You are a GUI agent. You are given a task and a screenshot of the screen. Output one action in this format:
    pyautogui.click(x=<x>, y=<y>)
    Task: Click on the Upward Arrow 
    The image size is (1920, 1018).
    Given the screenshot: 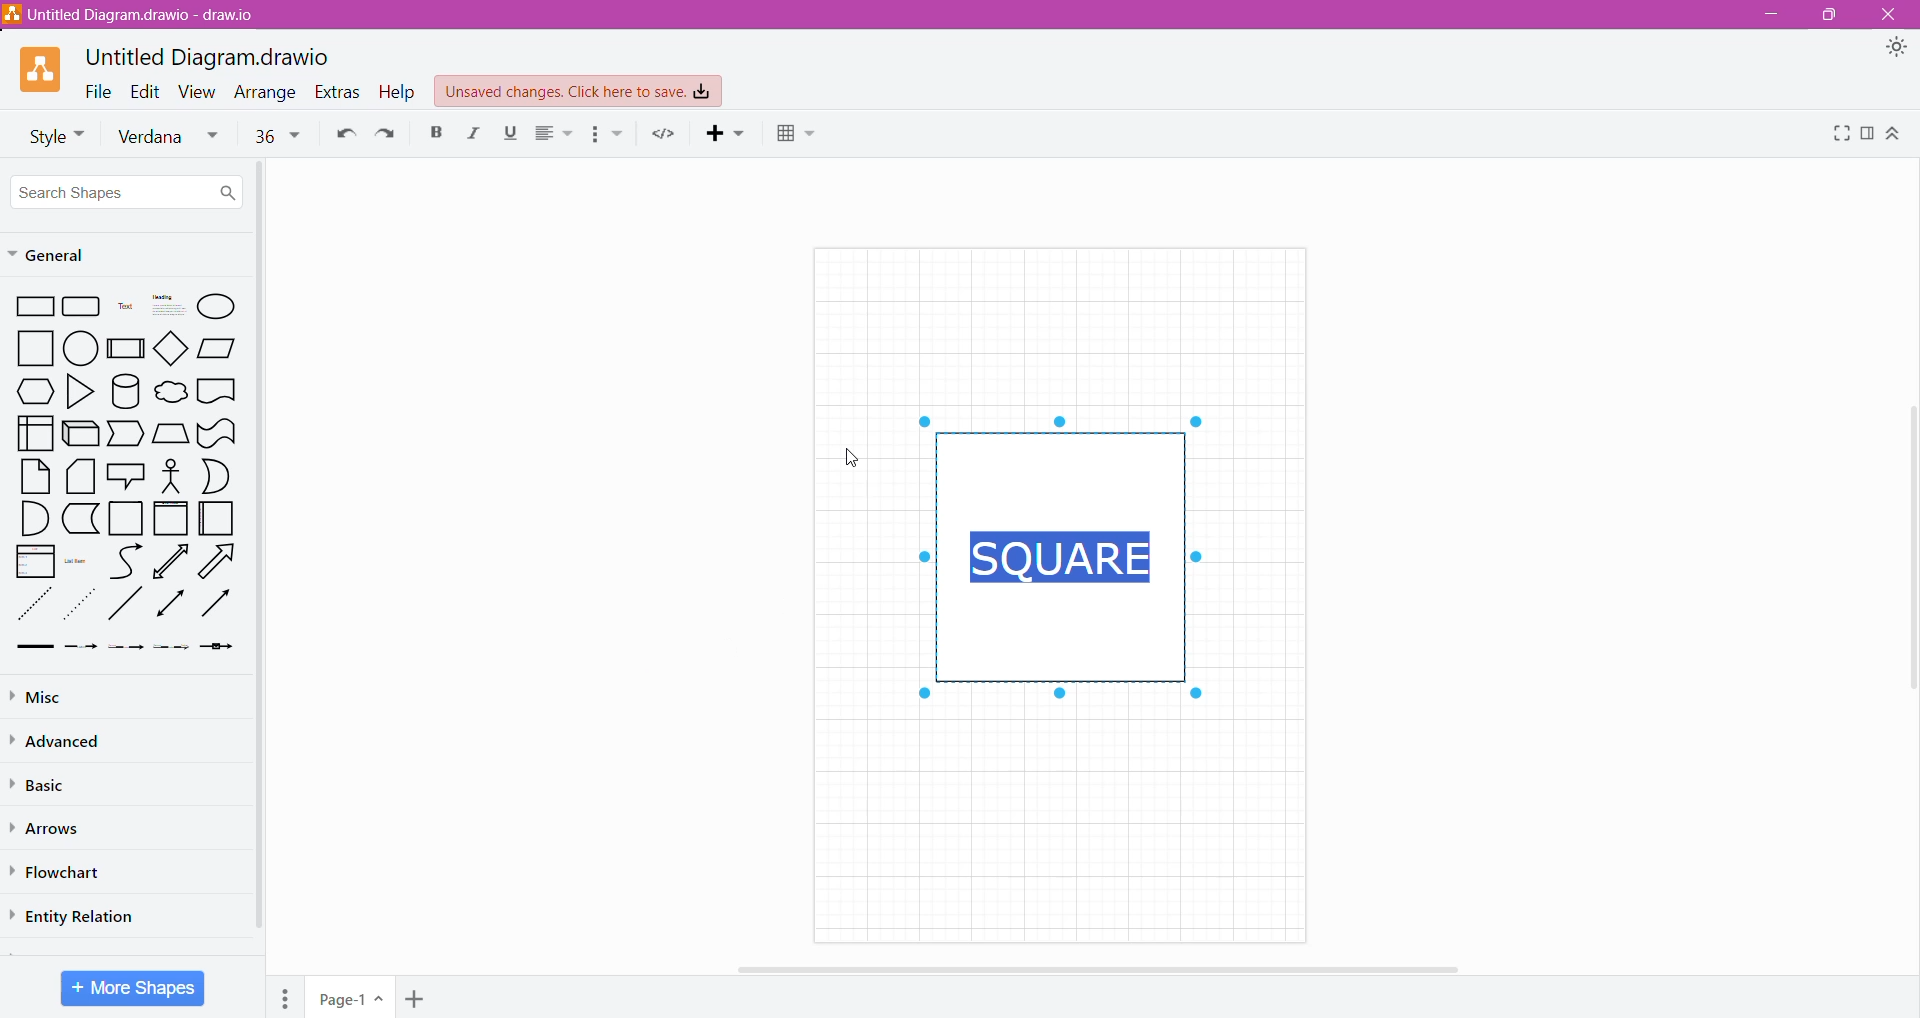 What is the action you would take?
    pyautogui.click(x=172, y=562)
    